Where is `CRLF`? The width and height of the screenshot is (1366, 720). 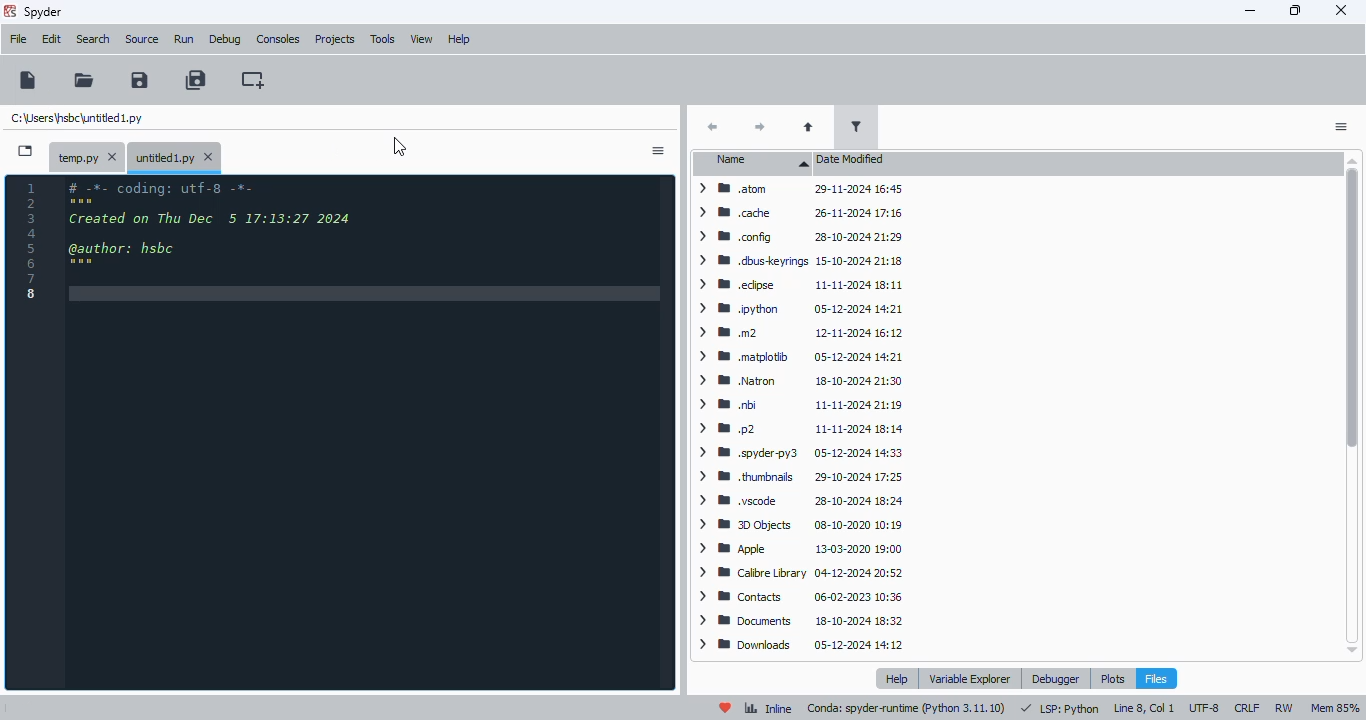
CRLF is located at coordinates (1246, 708).